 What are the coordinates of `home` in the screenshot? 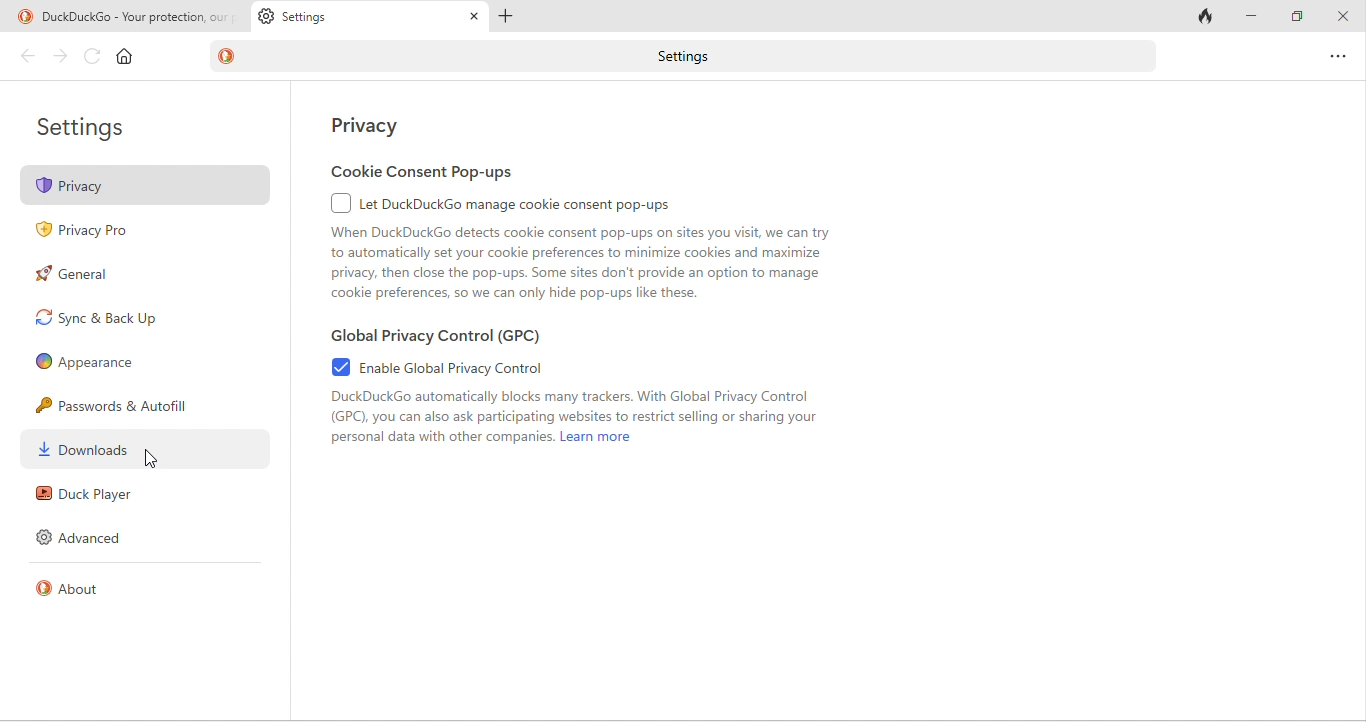 It's located at (129, 61).